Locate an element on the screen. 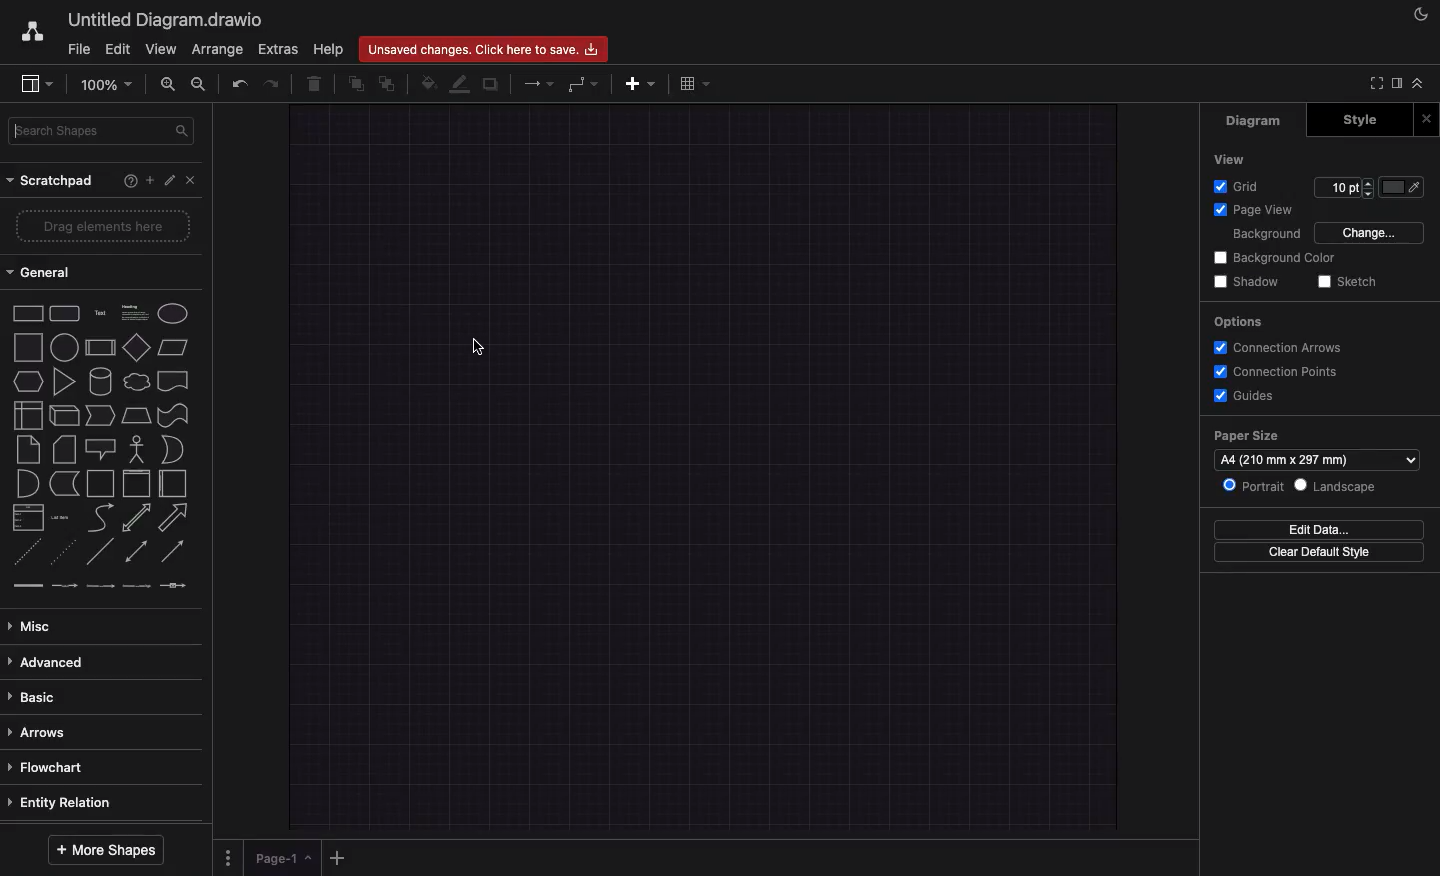 The image size is (1440, 876). Portrait is located at coordinates (1252, 484).